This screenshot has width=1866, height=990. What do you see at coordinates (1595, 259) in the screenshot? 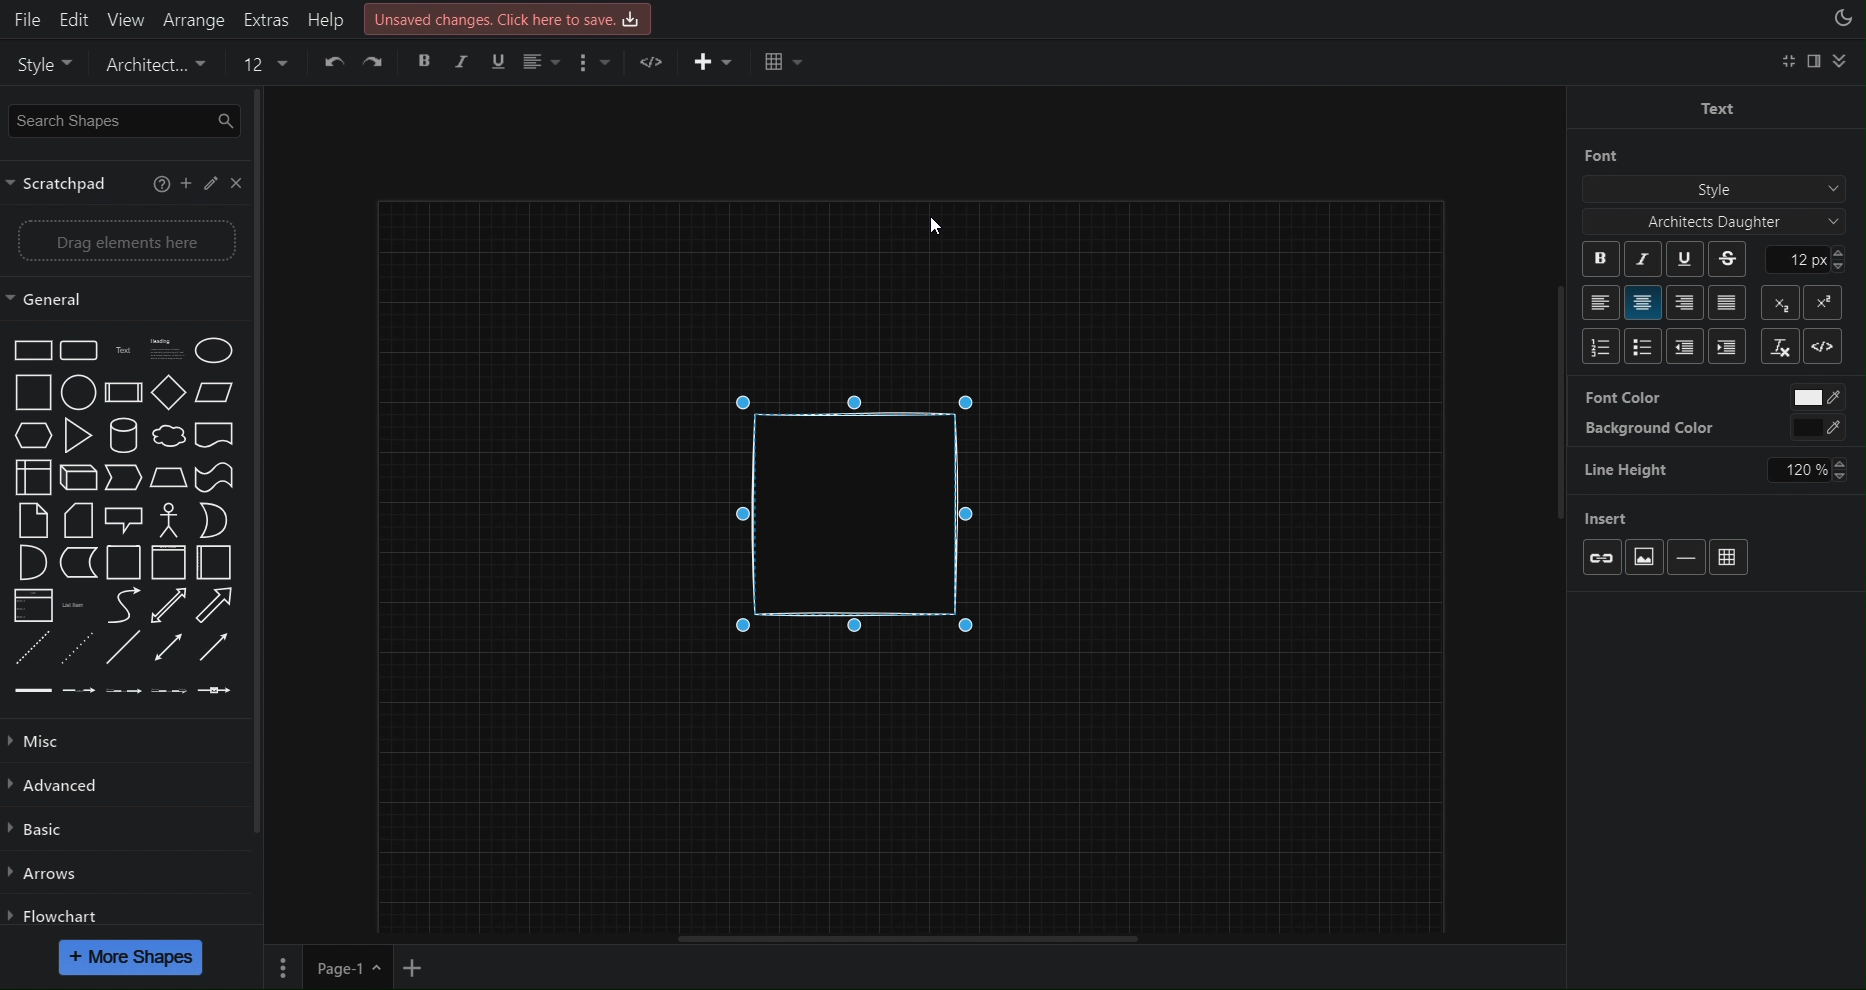
I see `Bold` at bounding box center [1595, 259].